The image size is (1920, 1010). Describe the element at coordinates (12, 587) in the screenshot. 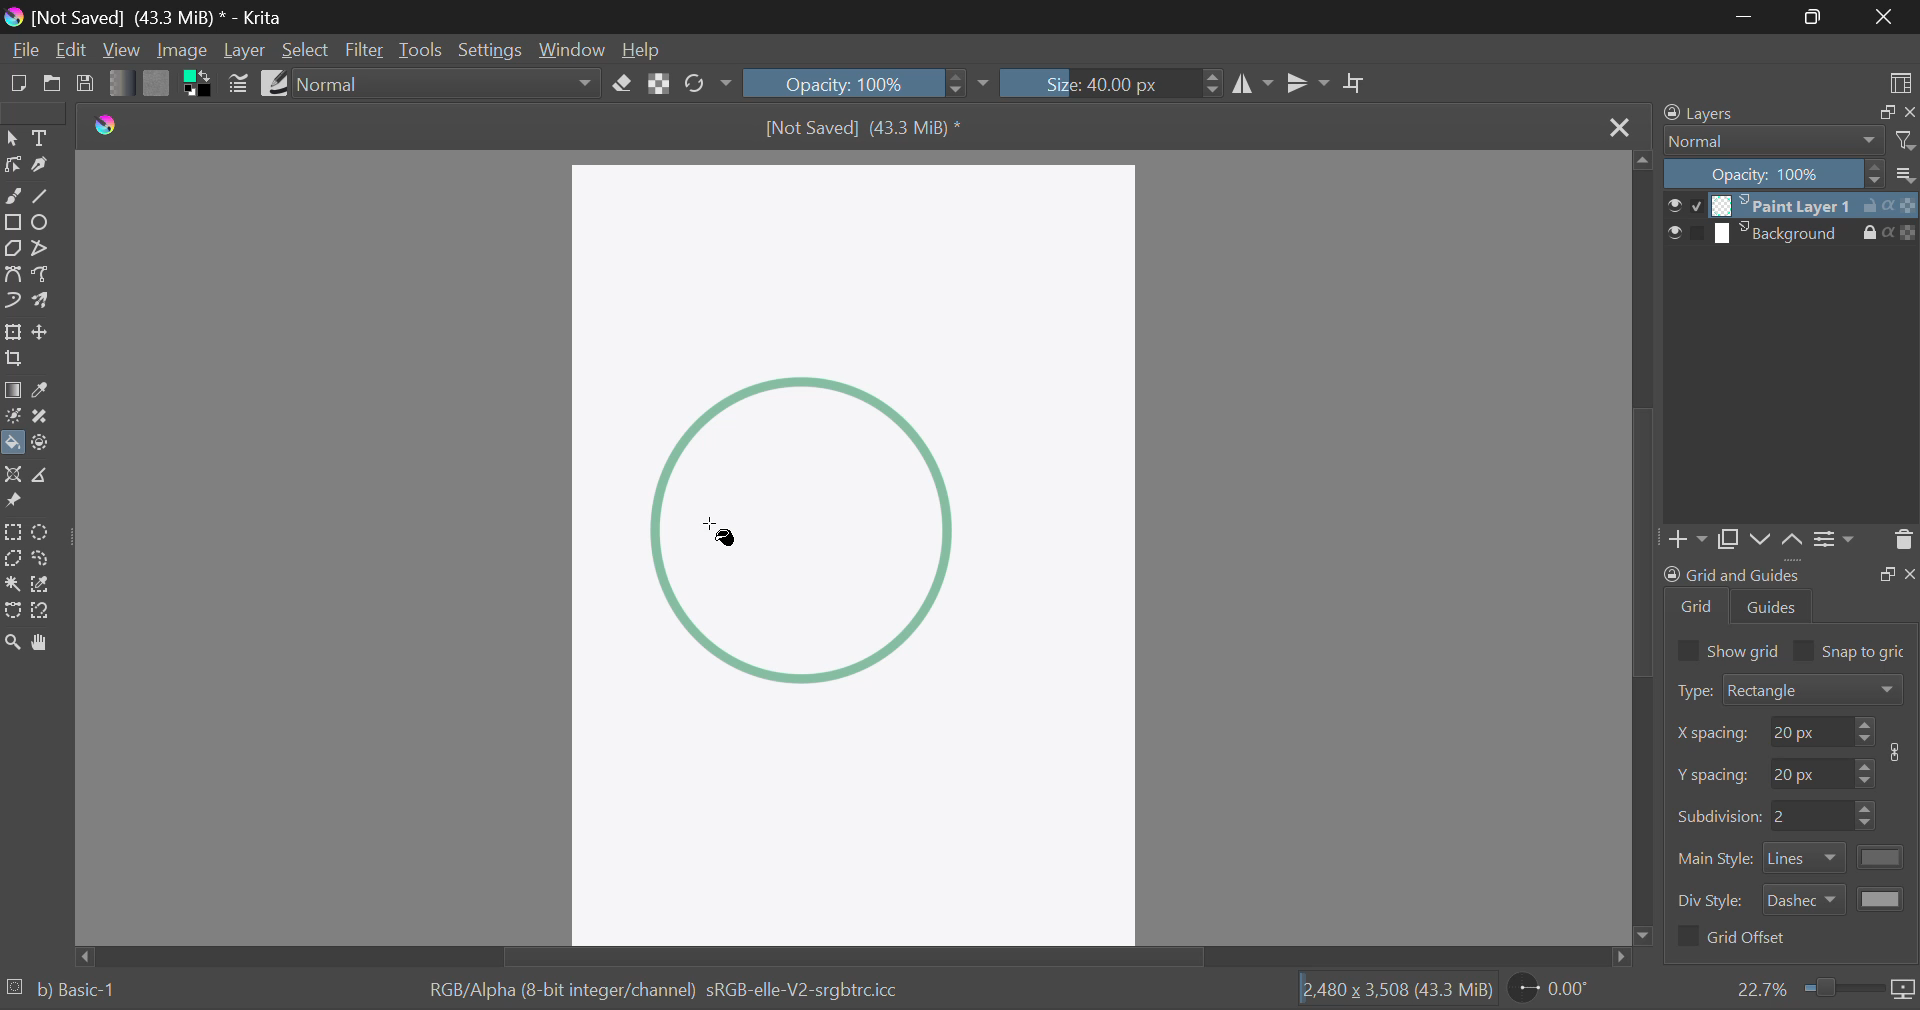

I see `Continuous Selection` at that location.